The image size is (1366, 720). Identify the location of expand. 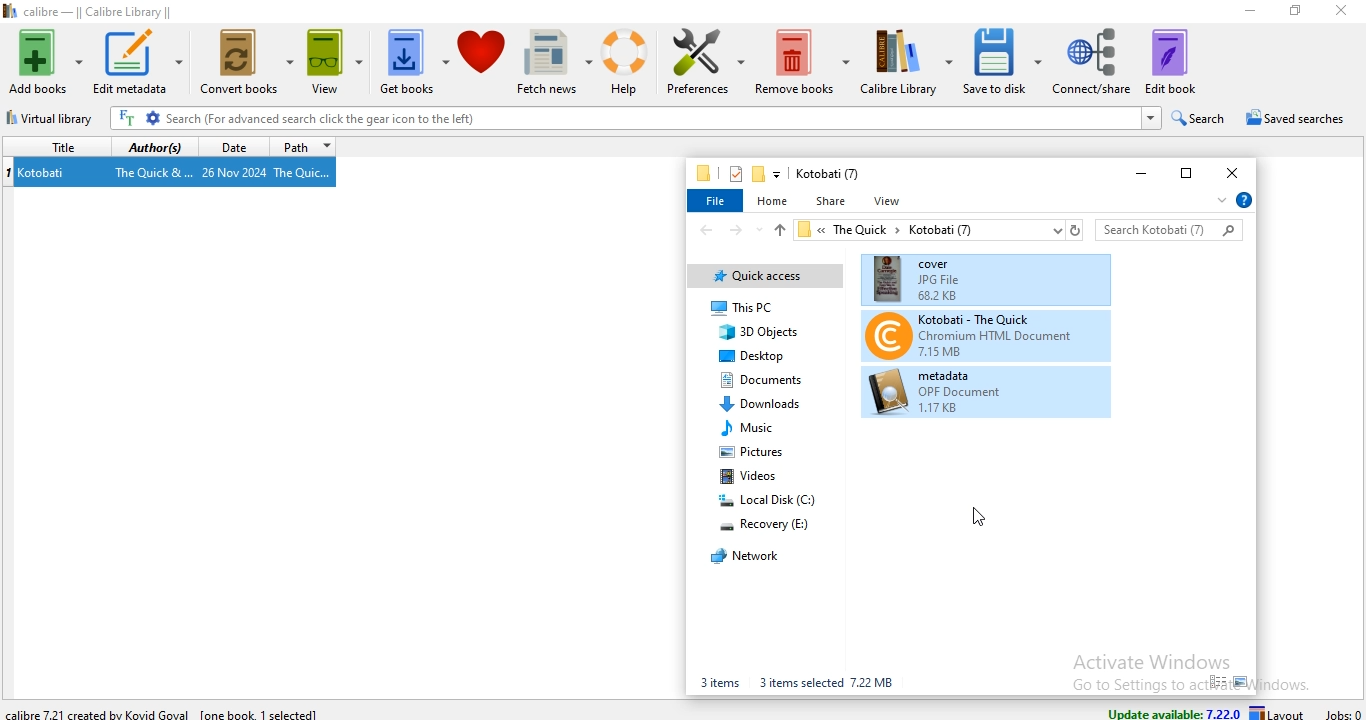
(1218, 203).